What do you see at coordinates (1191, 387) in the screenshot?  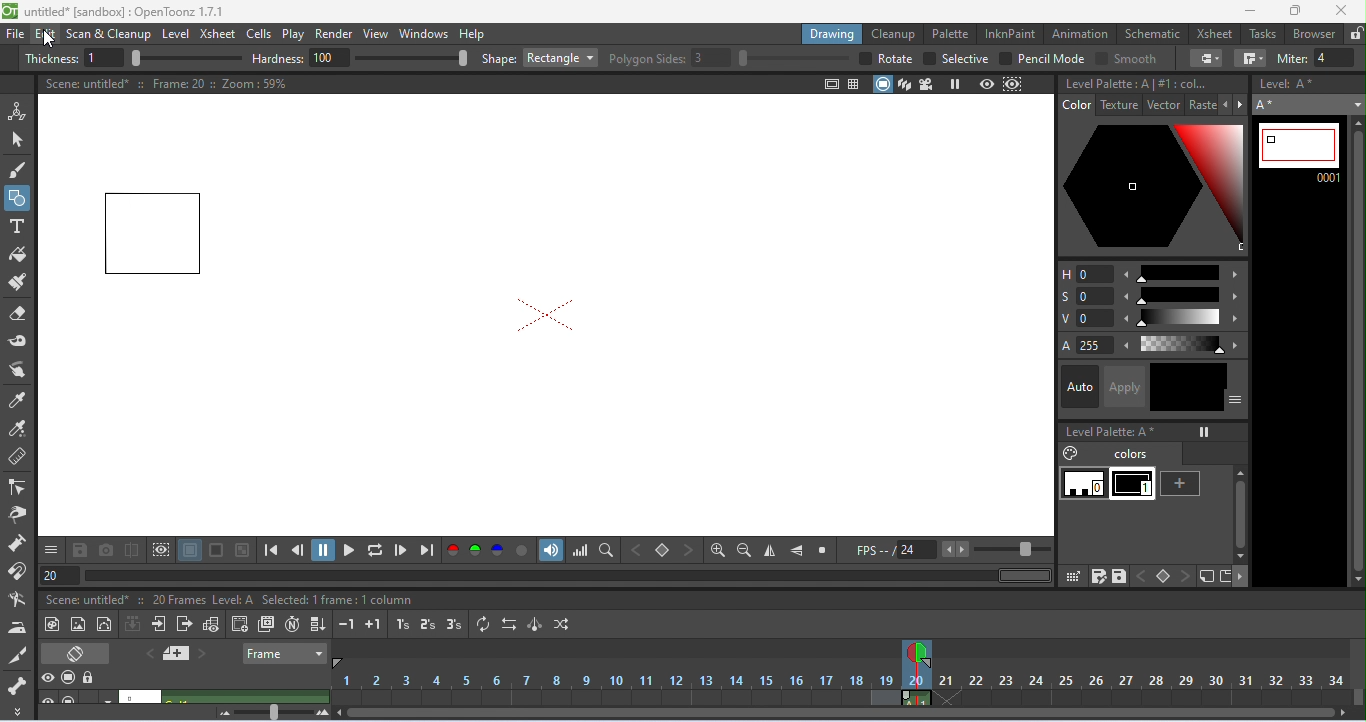 I see `black` at bounding box center [1191, 387].